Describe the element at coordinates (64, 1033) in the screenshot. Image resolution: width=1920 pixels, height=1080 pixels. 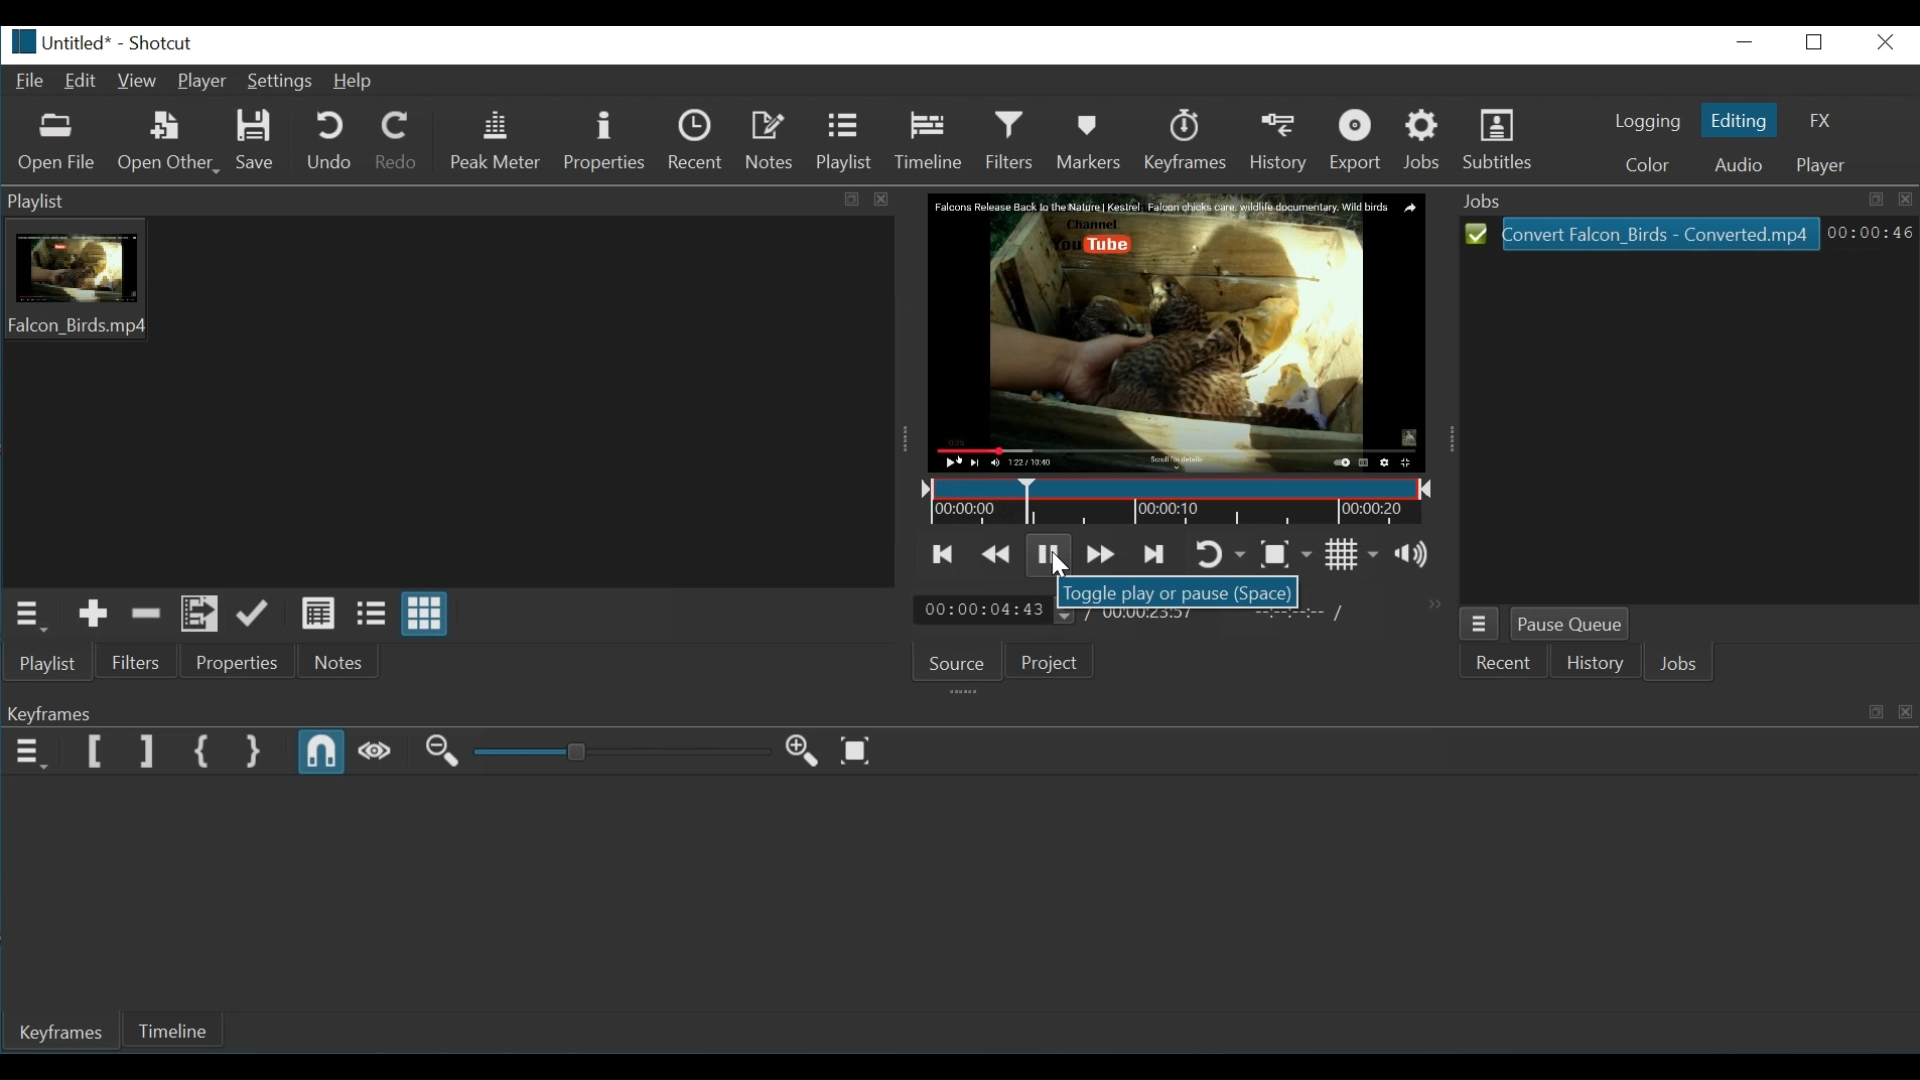
I see `Keyframes` at that location.